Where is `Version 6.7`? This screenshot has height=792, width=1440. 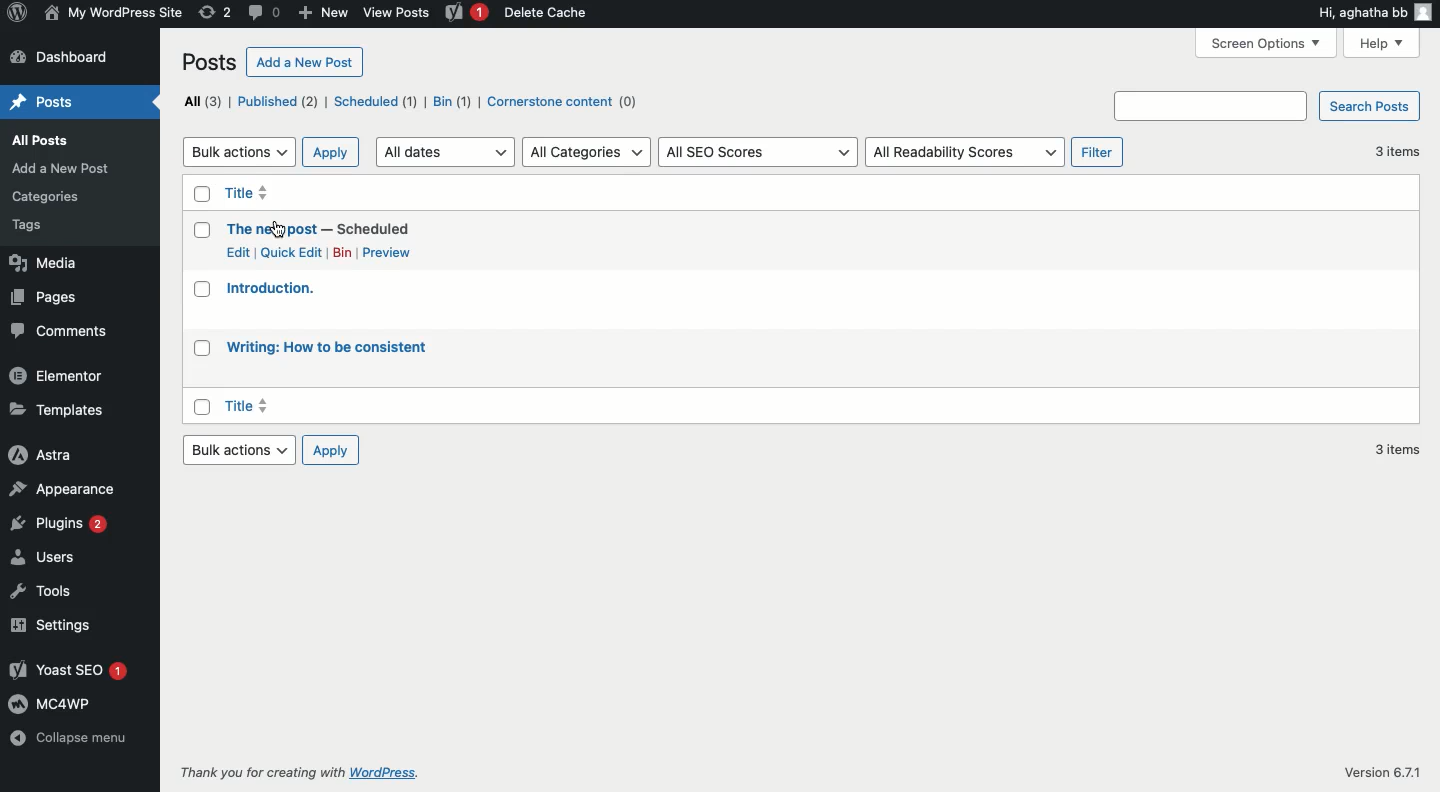
Version 6.7 is located at coordinates (1376, 773).